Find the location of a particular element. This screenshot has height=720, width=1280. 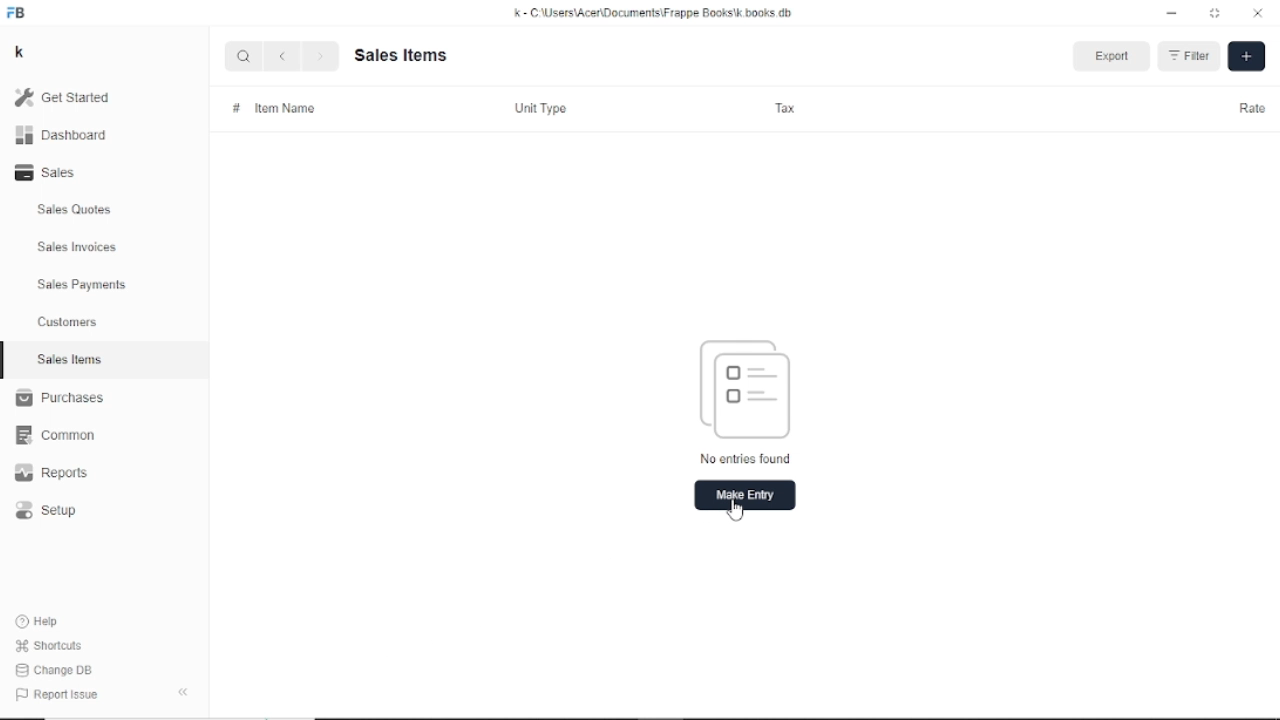

Report issue is located at coordinates (54, 693).